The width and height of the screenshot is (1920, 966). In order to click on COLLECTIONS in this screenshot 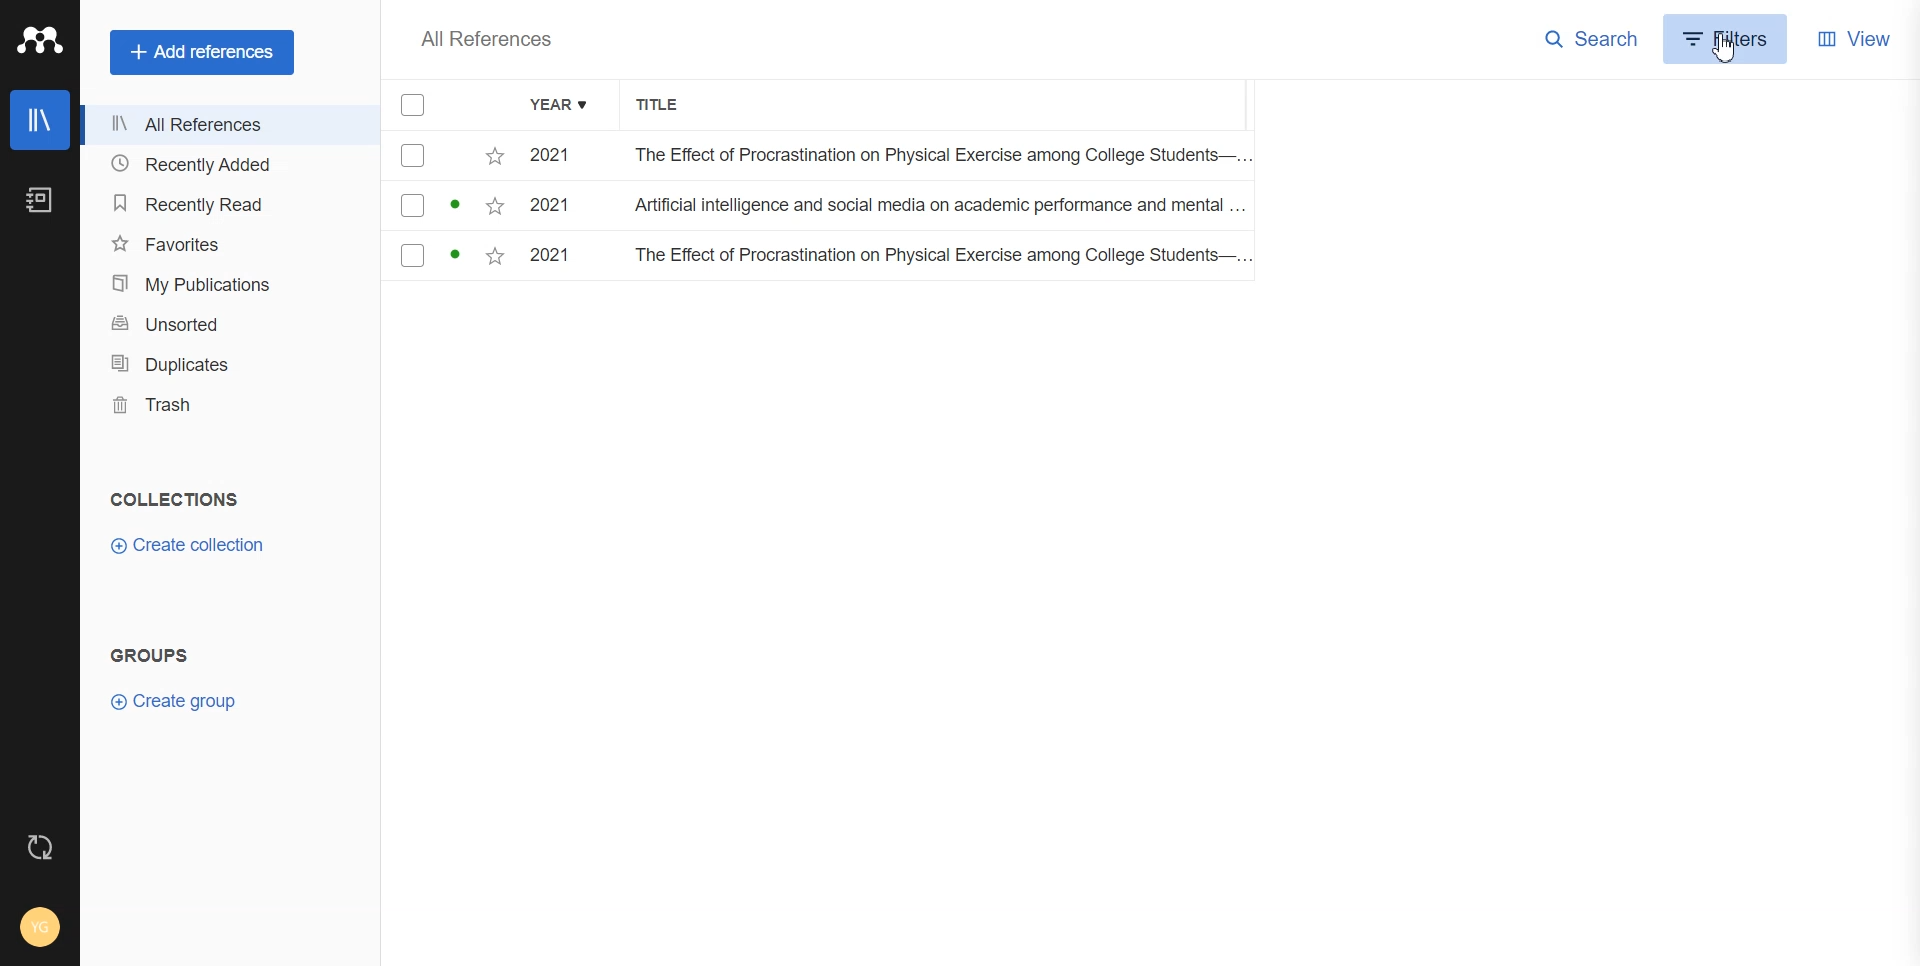, I will do `click(179, 499)`.